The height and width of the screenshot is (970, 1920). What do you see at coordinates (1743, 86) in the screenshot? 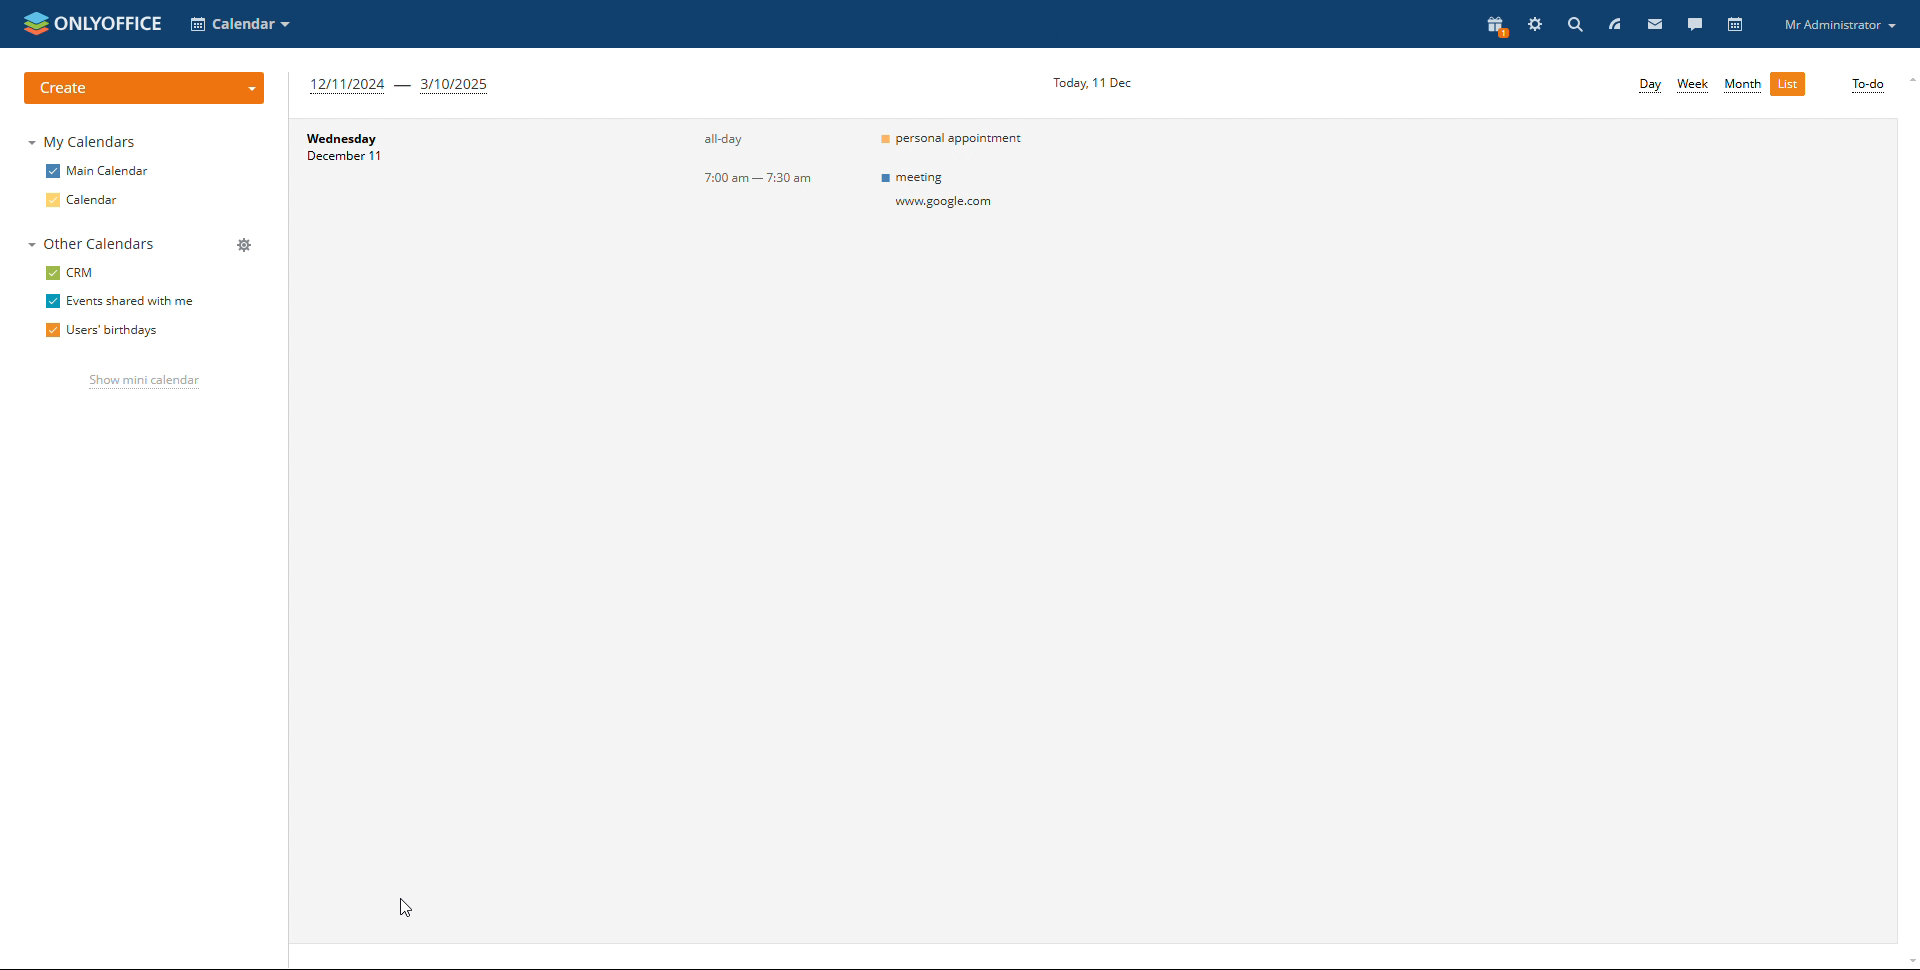
I see `month view` at bounding box center [1743, 86].